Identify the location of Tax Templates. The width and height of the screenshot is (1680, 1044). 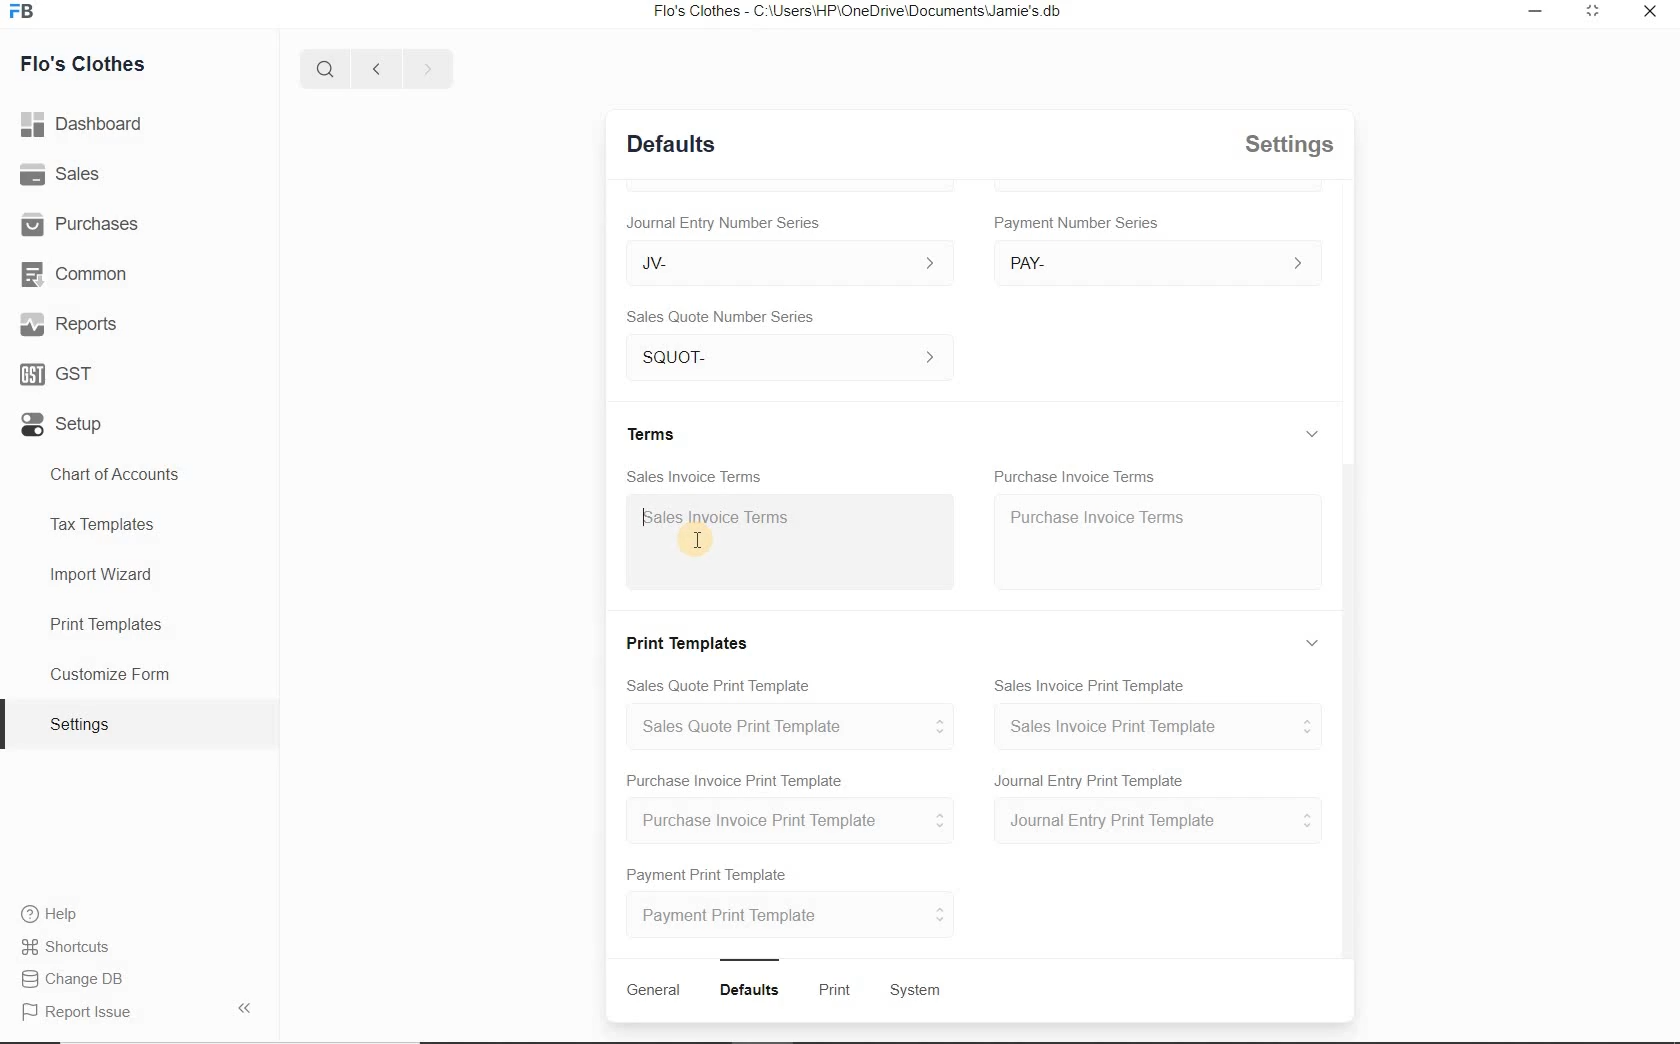
(109, 523).